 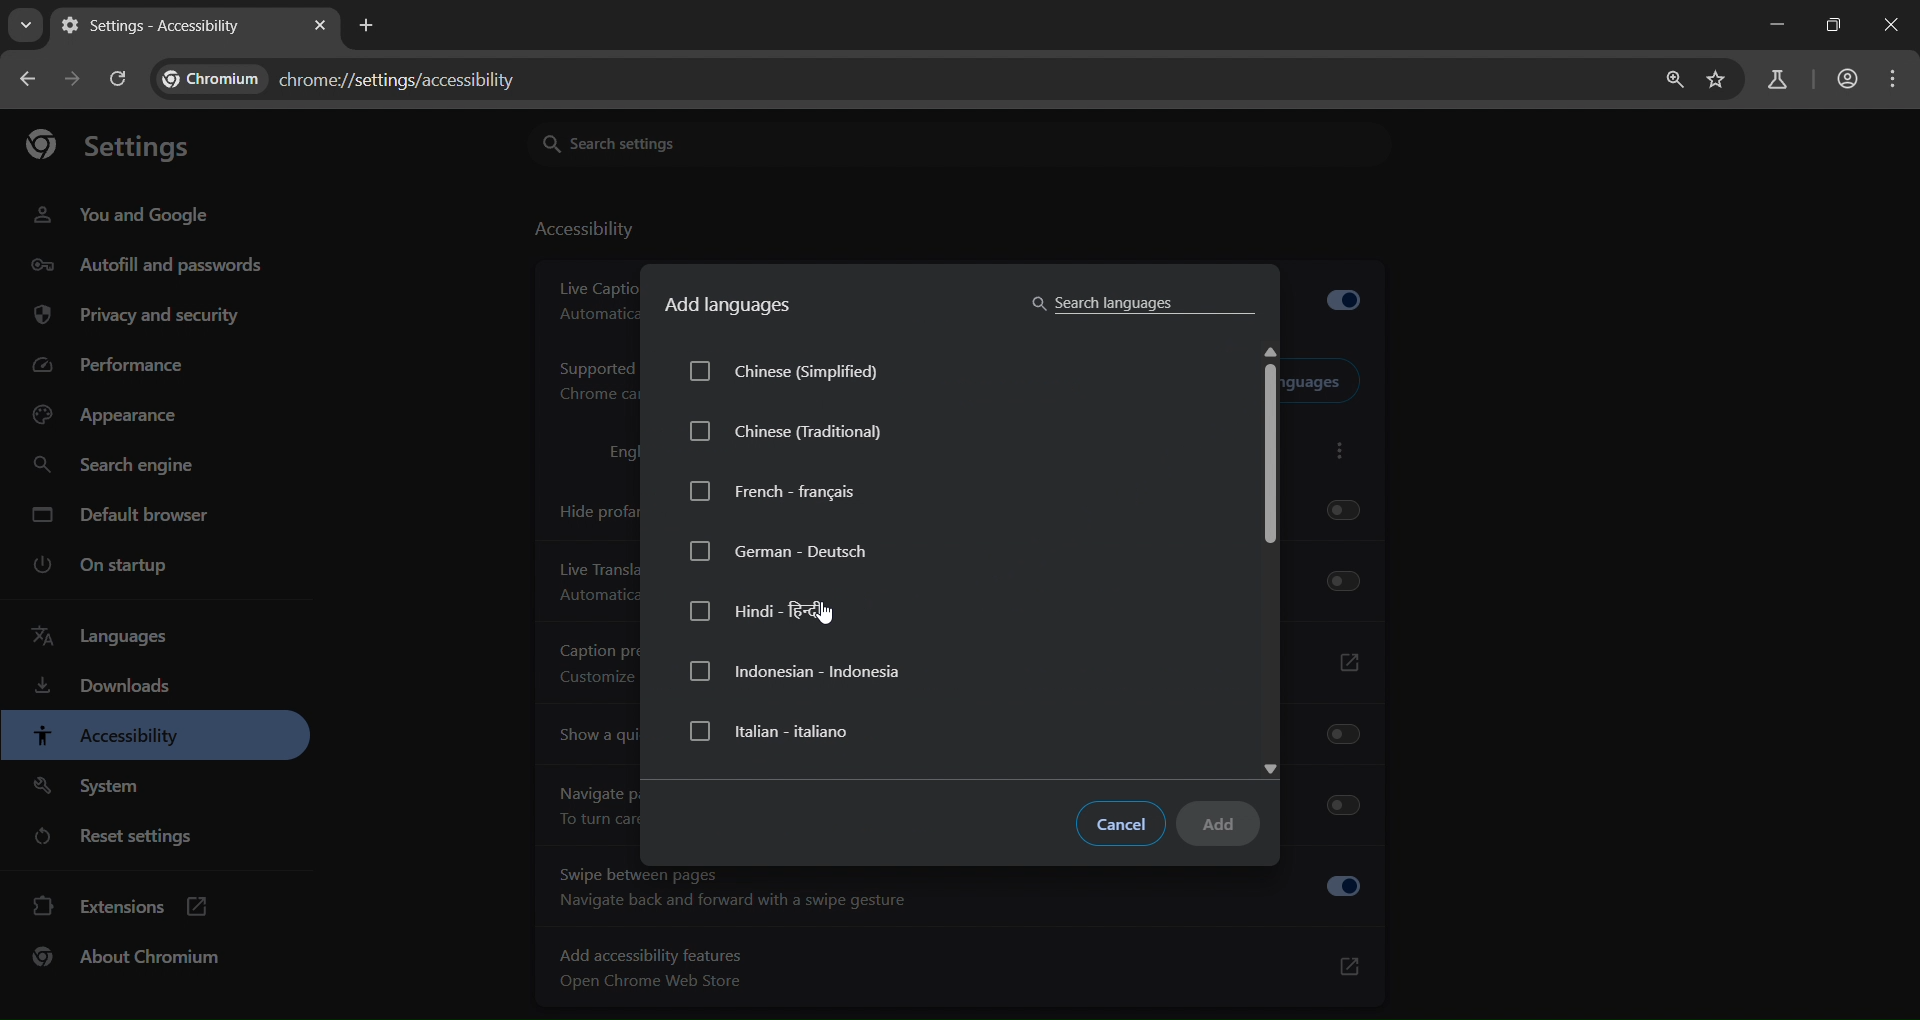 I want to click on system, so click(x=91, y=788).